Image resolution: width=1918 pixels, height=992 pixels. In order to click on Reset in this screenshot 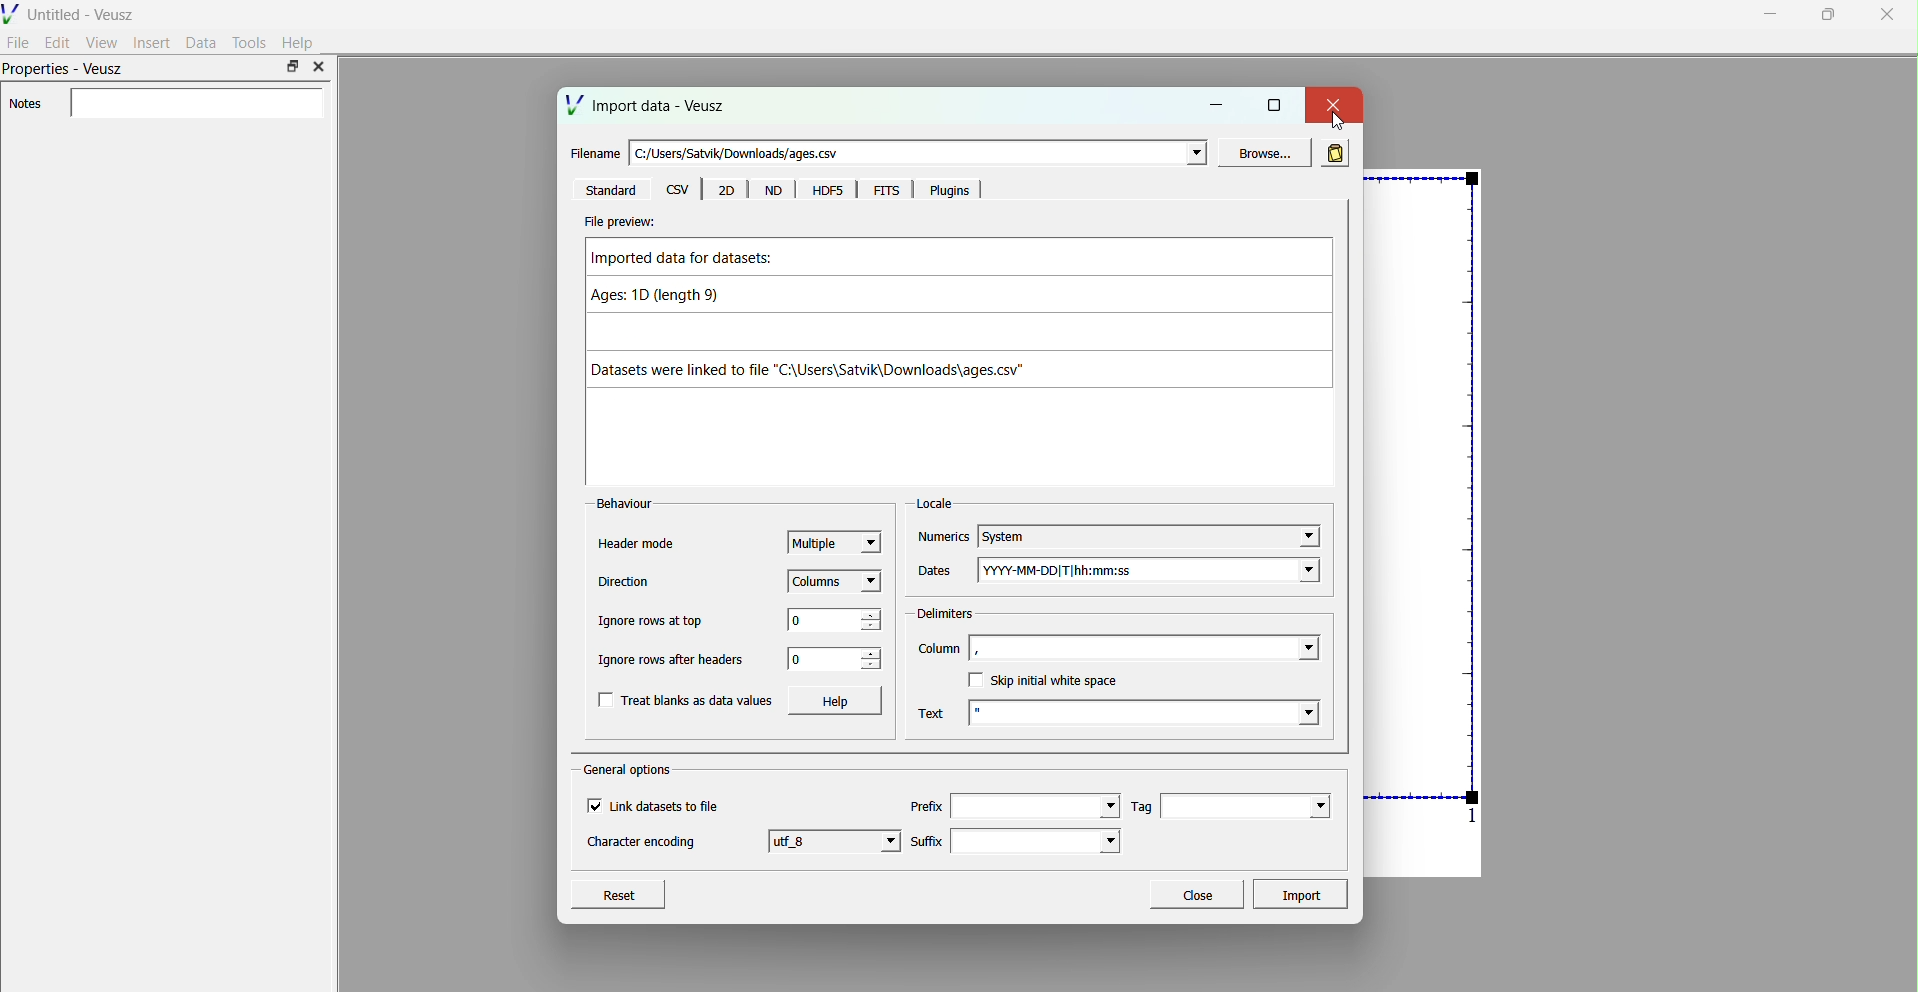, I will do `click(618, 892)`.